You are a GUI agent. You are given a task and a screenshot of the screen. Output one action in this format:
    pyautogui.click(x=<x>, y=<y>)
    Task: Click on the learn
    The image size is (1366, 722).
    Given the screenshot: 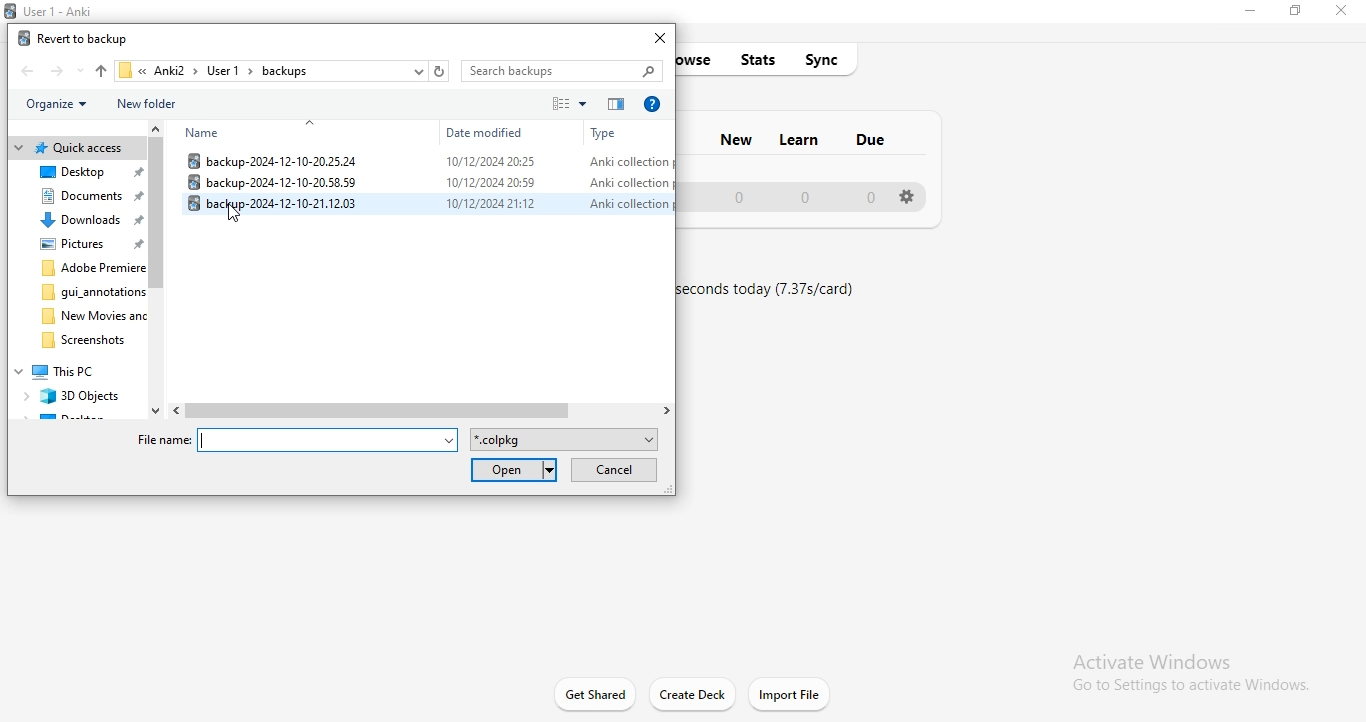 What is the action you would take?
    pyautogui.click(x=801, y=137)
    